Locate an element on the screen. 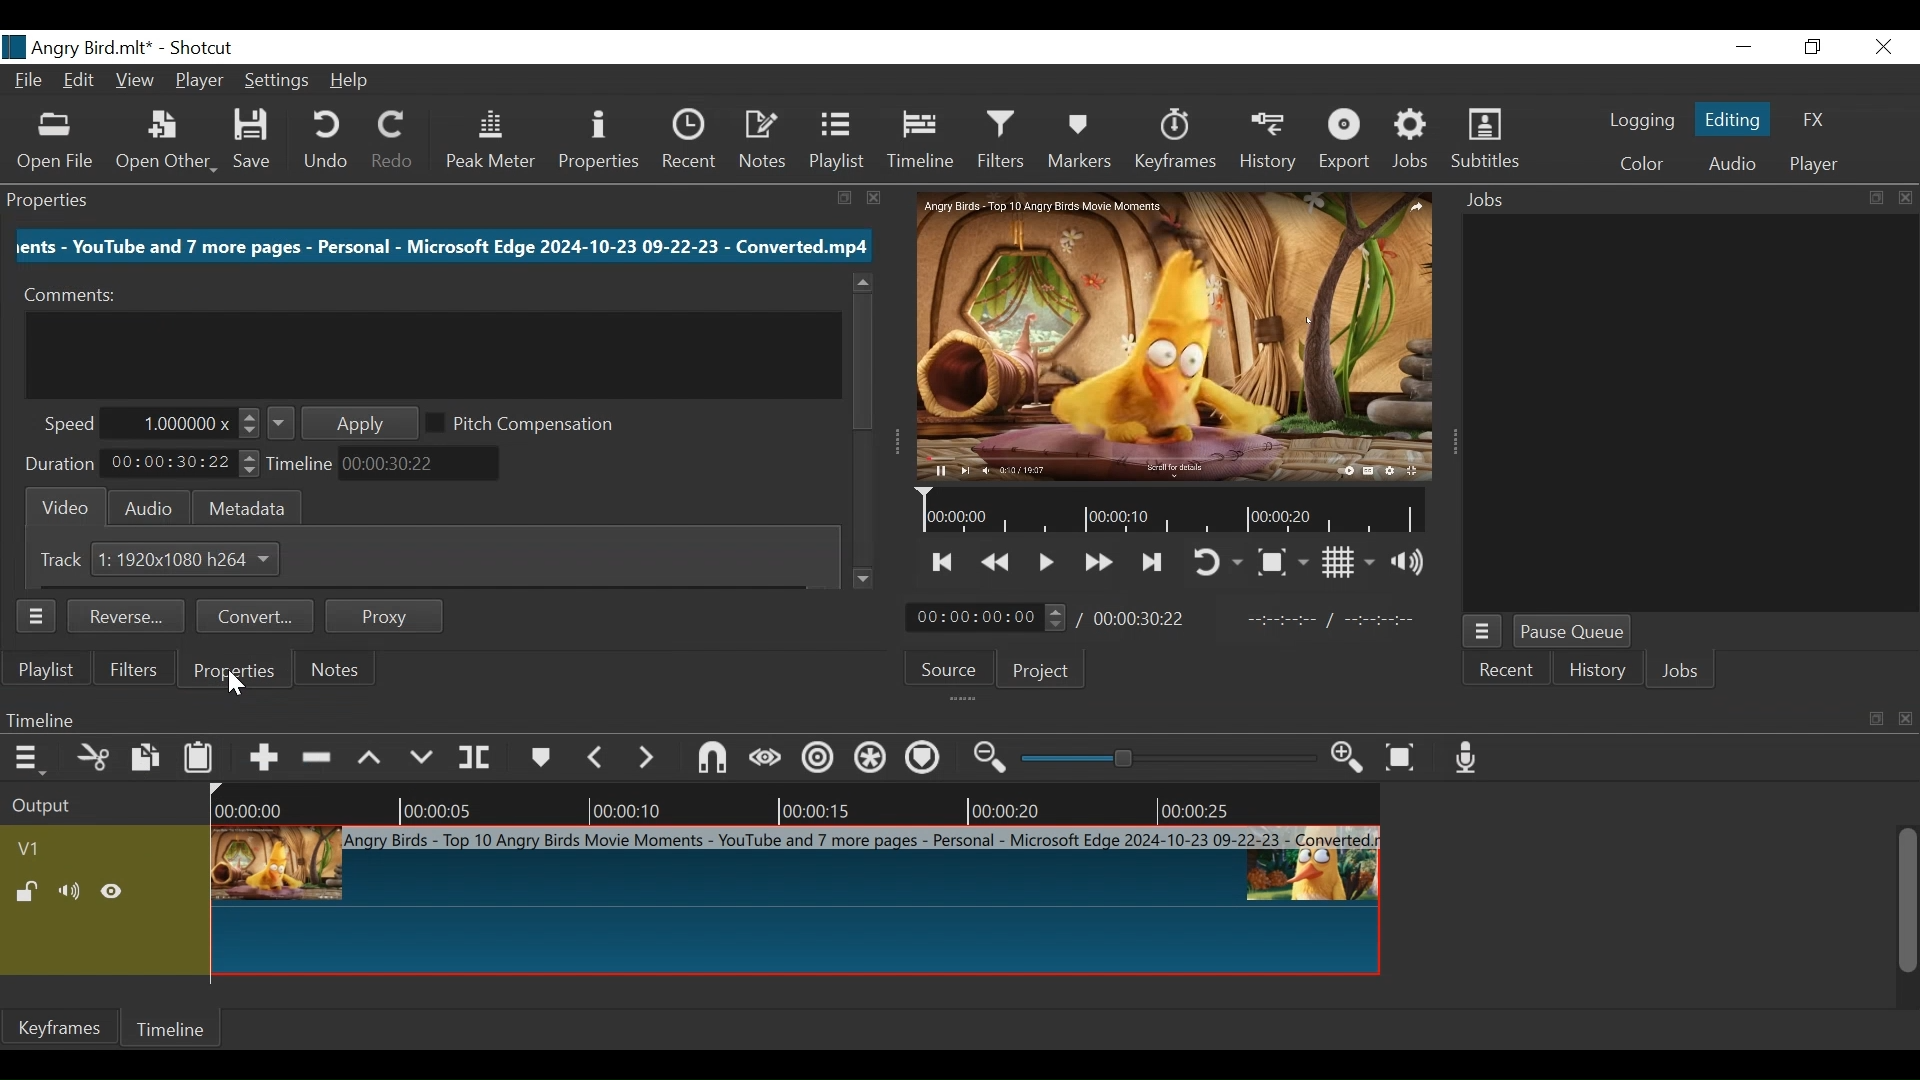 The image size is (1920, 1080). View is located at coordinates (135, 81).